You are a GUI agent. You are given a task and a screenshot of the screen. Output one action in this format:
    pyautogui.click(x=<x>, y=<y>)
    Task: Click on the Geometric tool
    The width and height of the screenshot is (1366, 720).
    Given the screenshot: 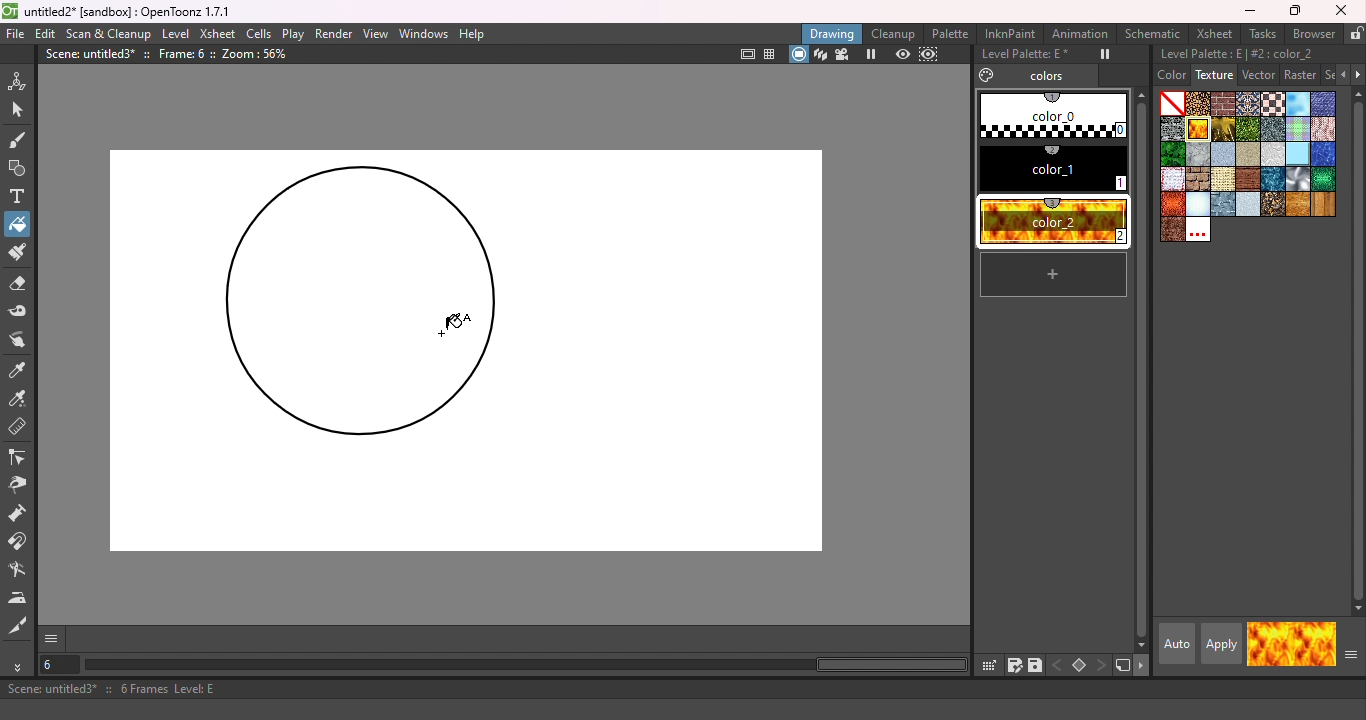 What is the action you would take?
    pyautogui.click(x=19, y=168)
    